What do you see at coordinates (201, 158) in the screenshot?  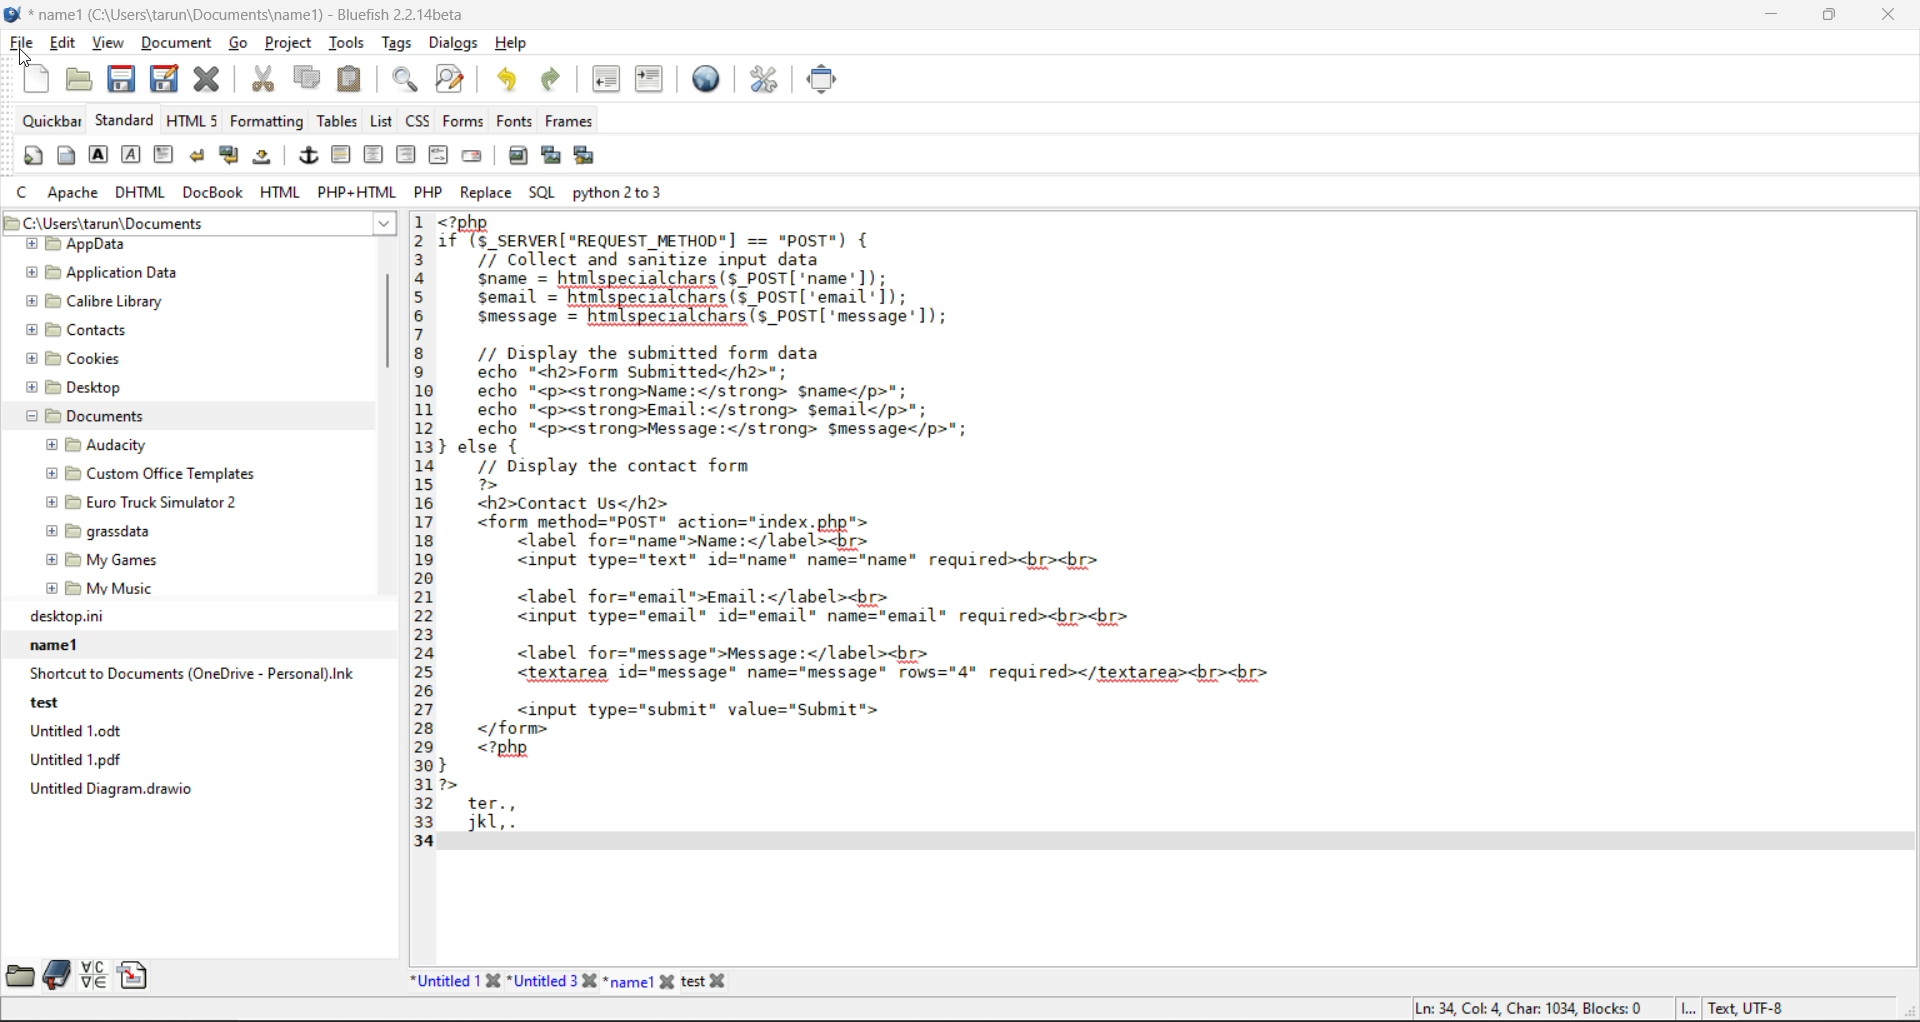 I see `break` at bounding box center [201, 158].